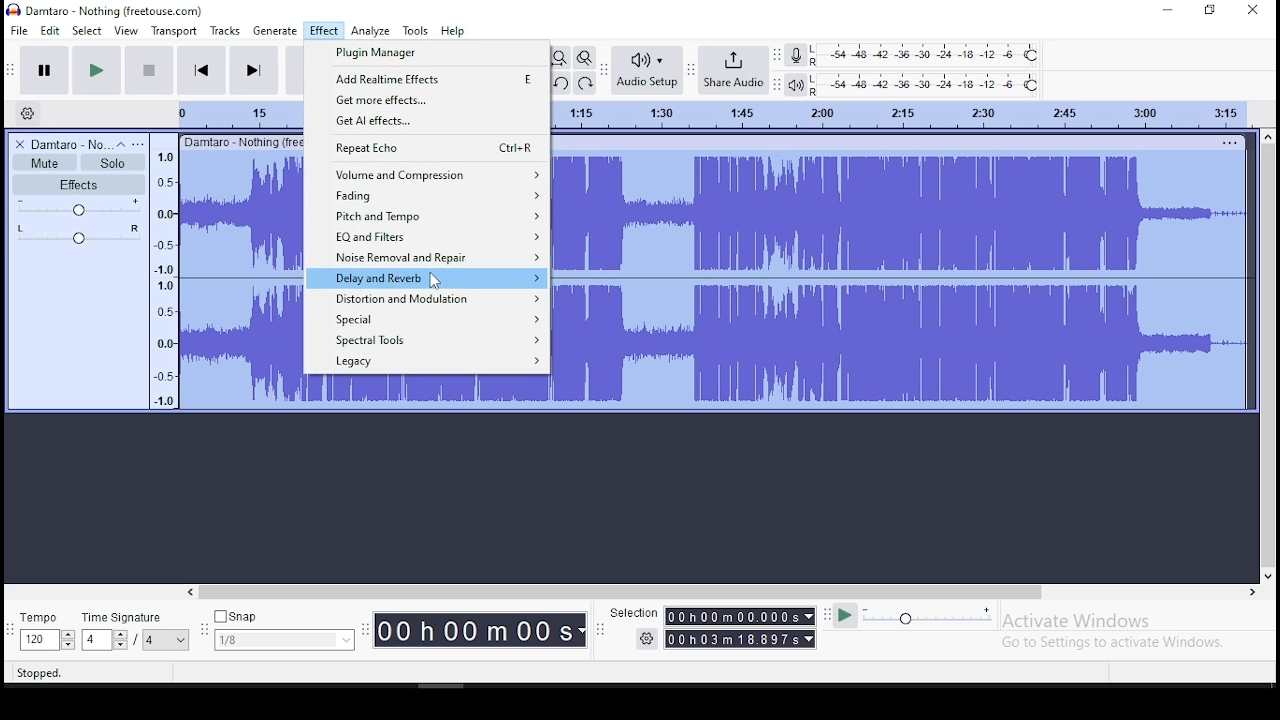  Describe the element at coordinates (1267, 575) in the screenshot. I see `down` at that location.